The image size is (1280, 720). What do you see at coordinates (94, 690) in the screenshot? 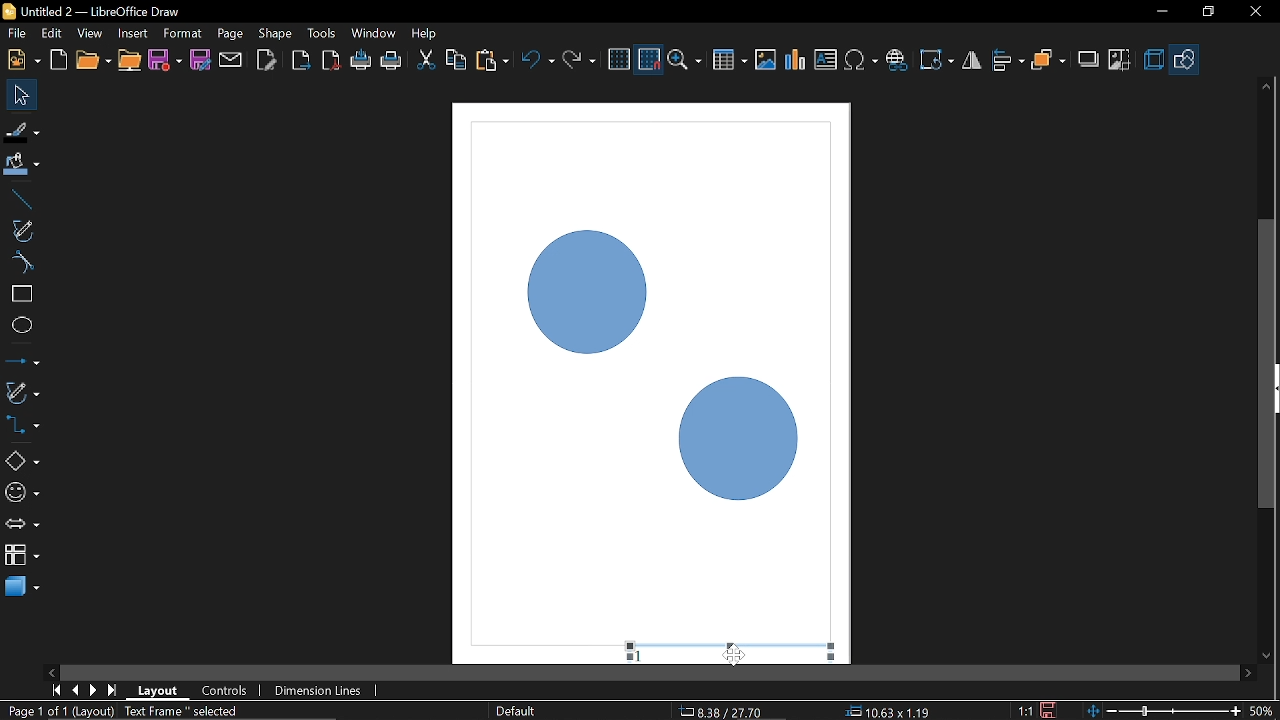
I see `Next page` at bounding box center [94, 690].